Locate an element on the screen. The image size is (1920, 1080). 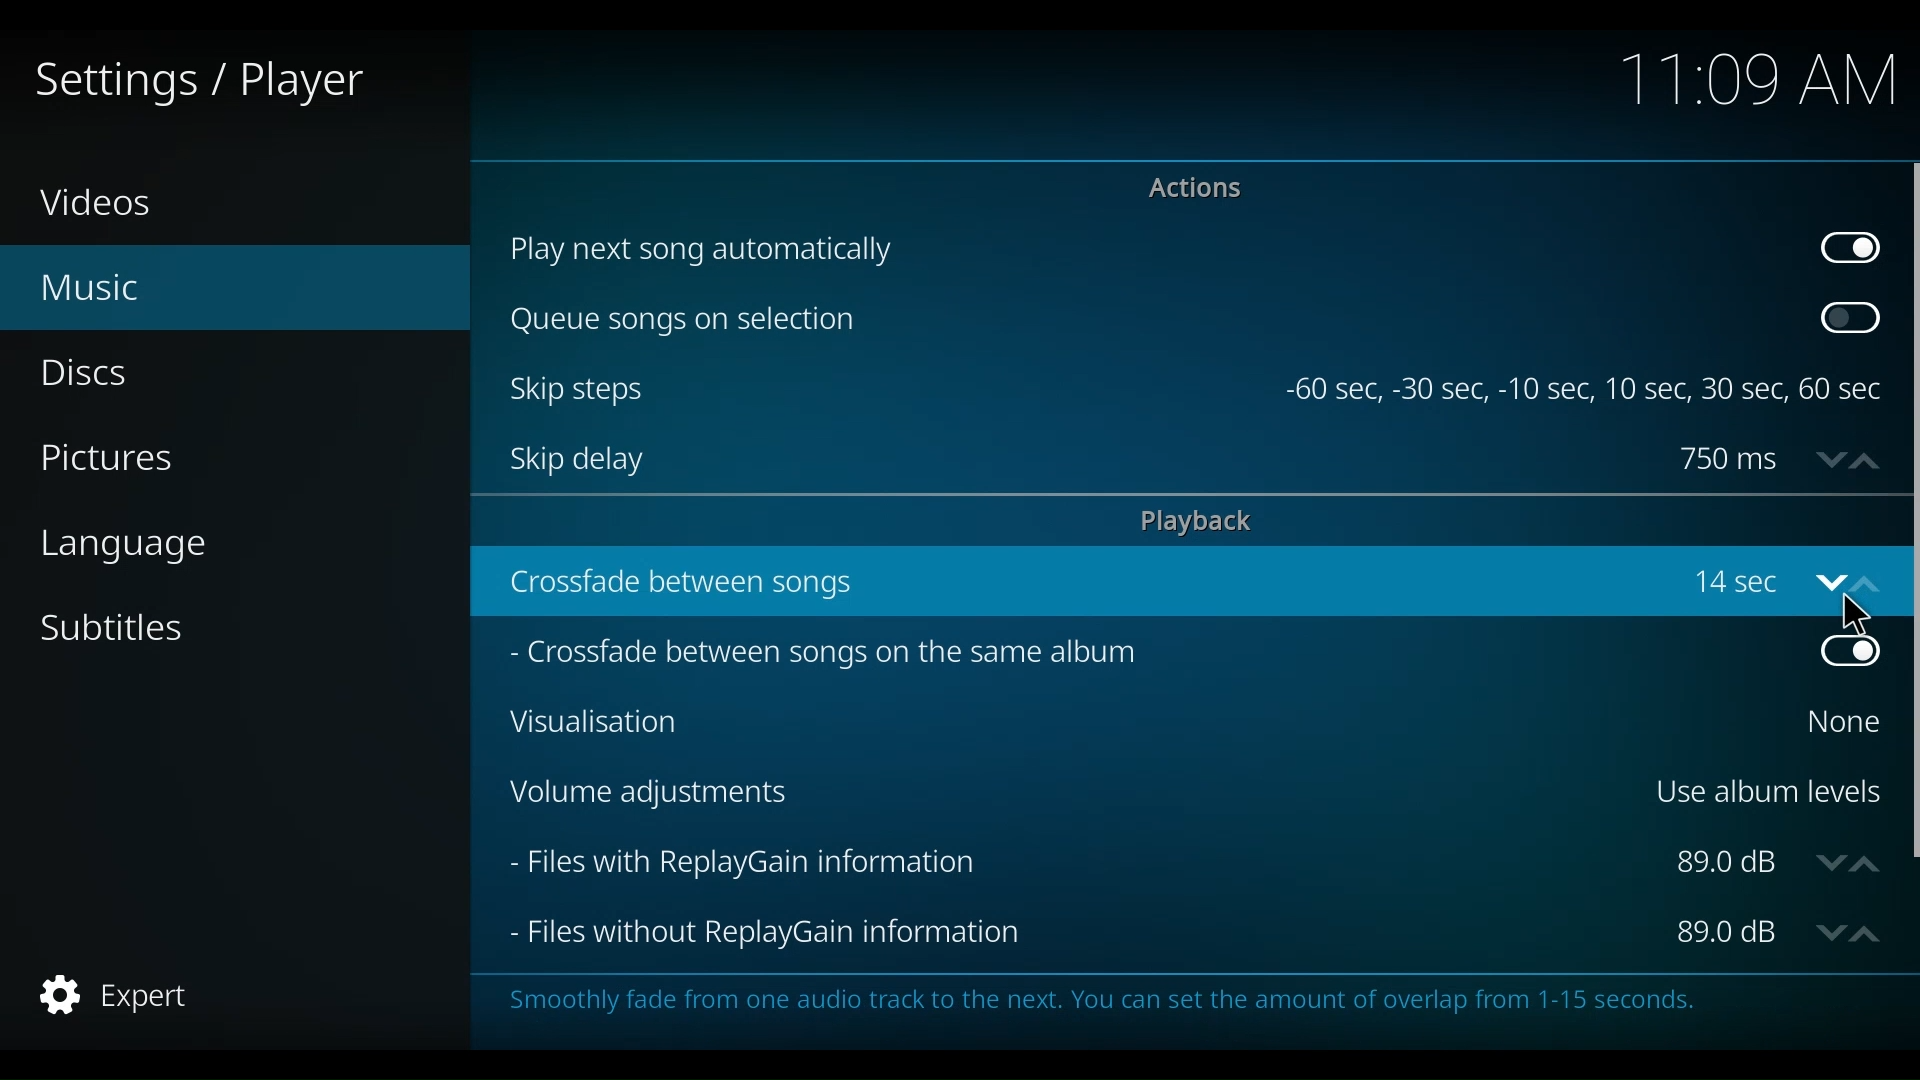
up is located at coordinates (1869, 457).